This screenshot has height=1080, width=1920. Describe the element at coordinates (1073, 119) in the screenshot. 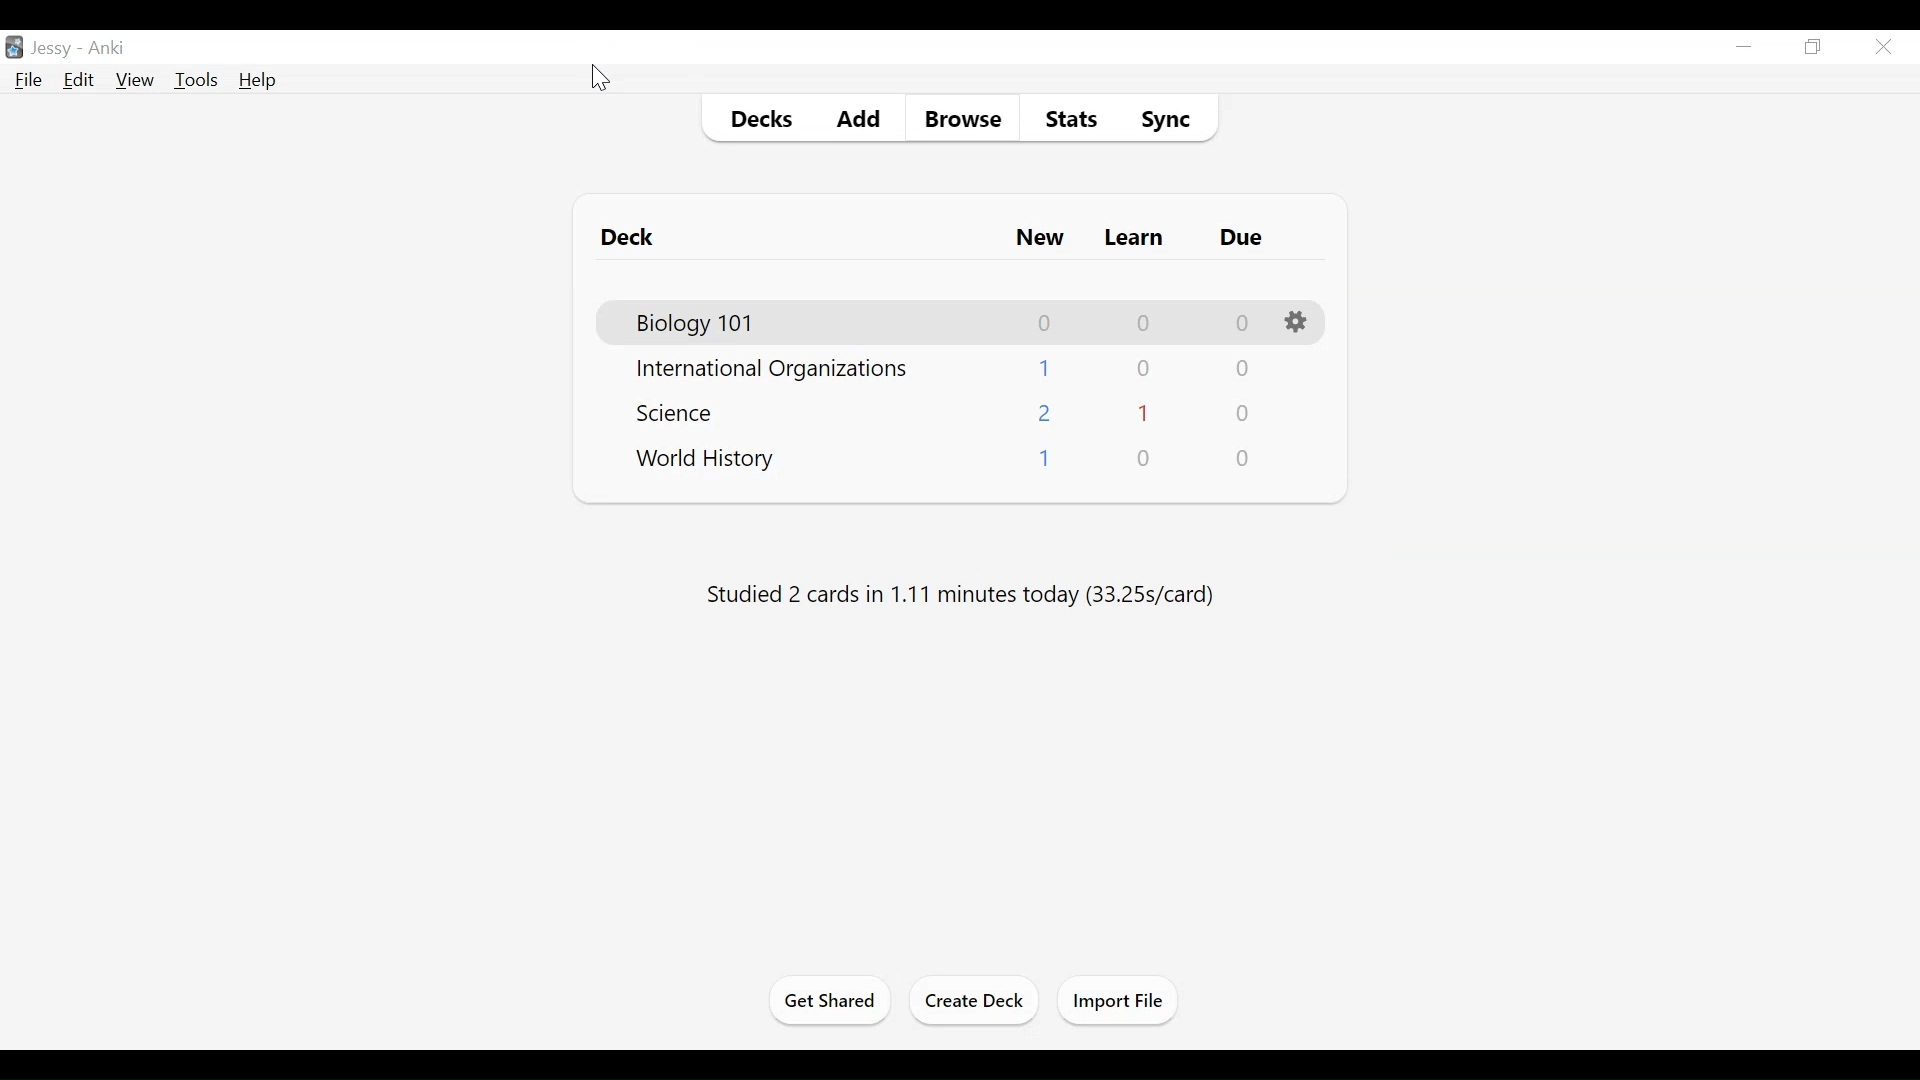

I see `Stats` at that location.